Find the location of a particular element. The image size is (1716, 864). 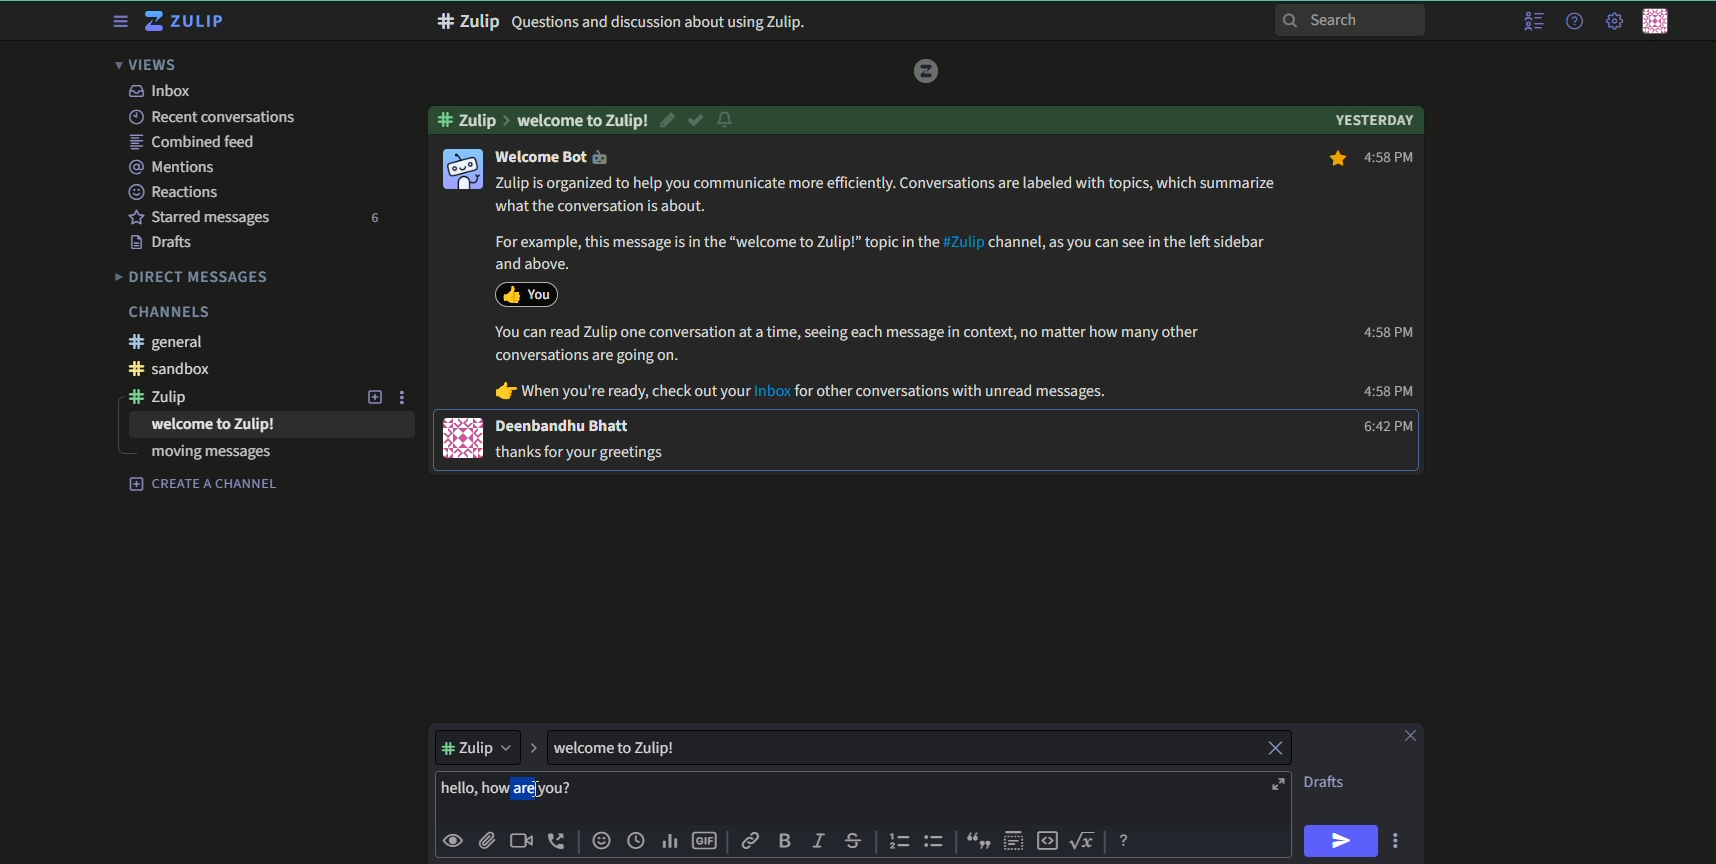

thanks for your greetings is located at coordinates (585, 451).